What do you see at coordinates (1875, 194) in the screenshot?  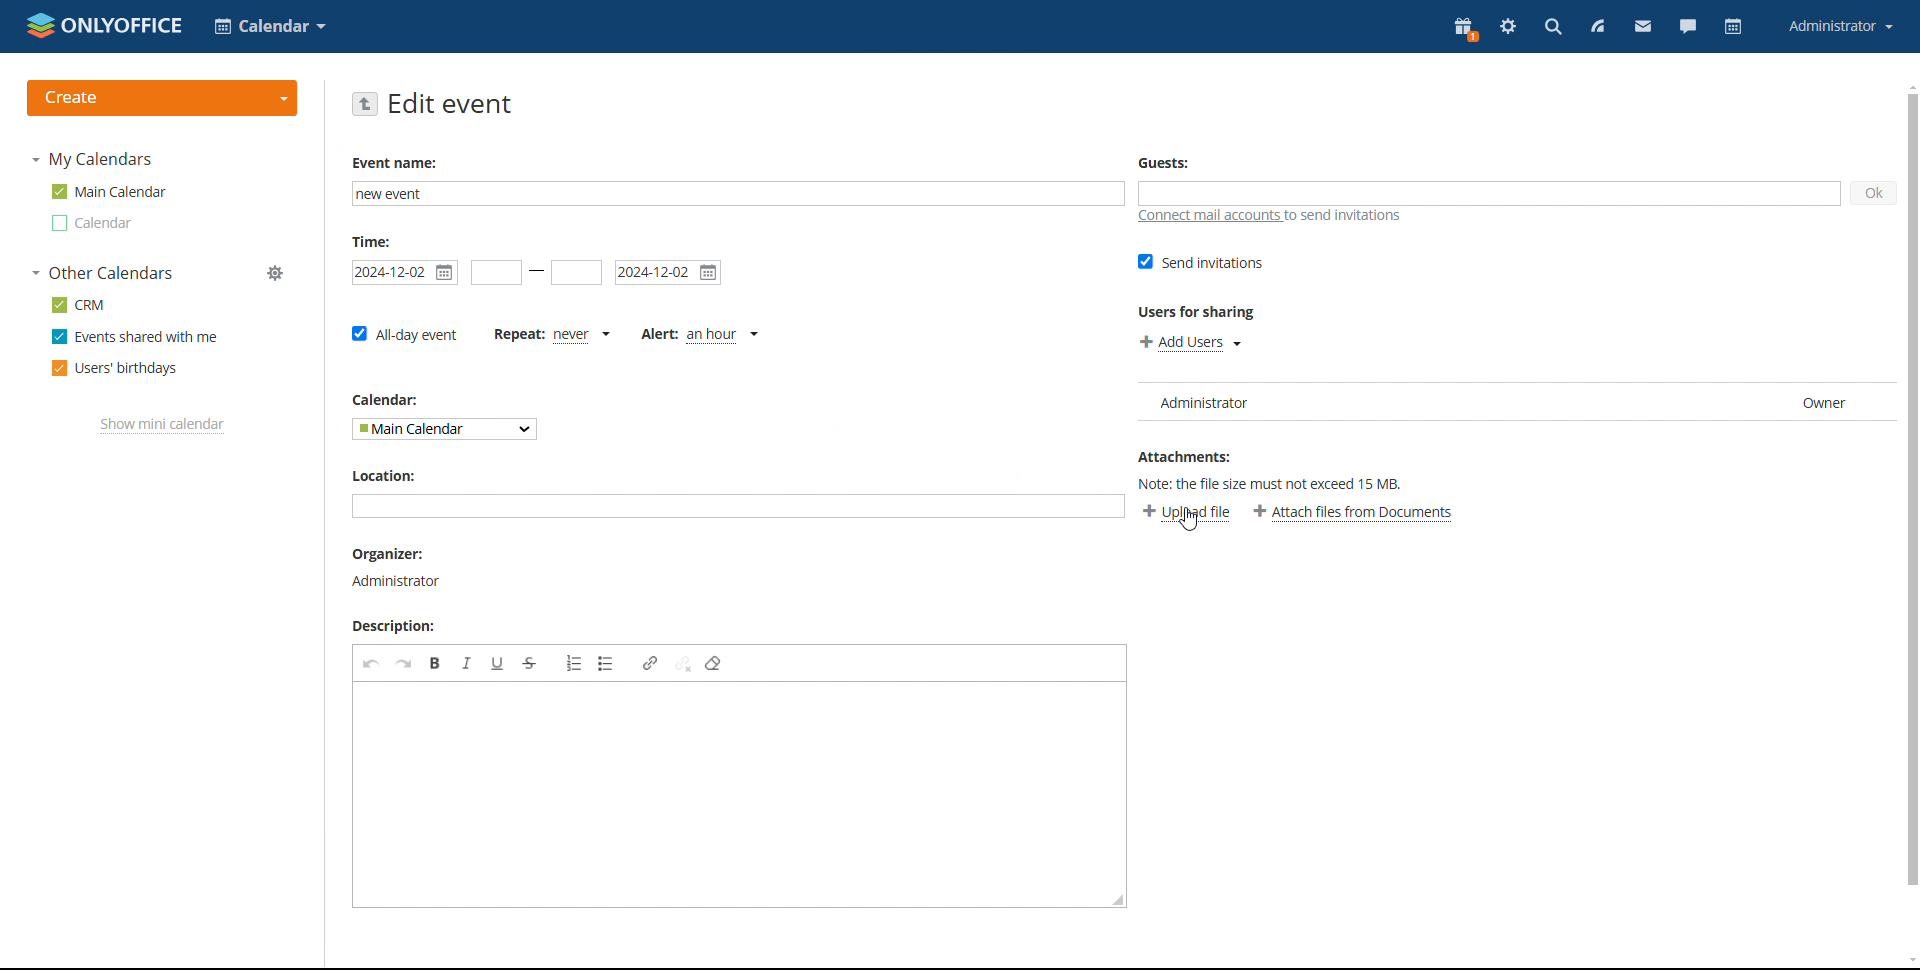 I see `ok` at bounding box center [1875, 194].